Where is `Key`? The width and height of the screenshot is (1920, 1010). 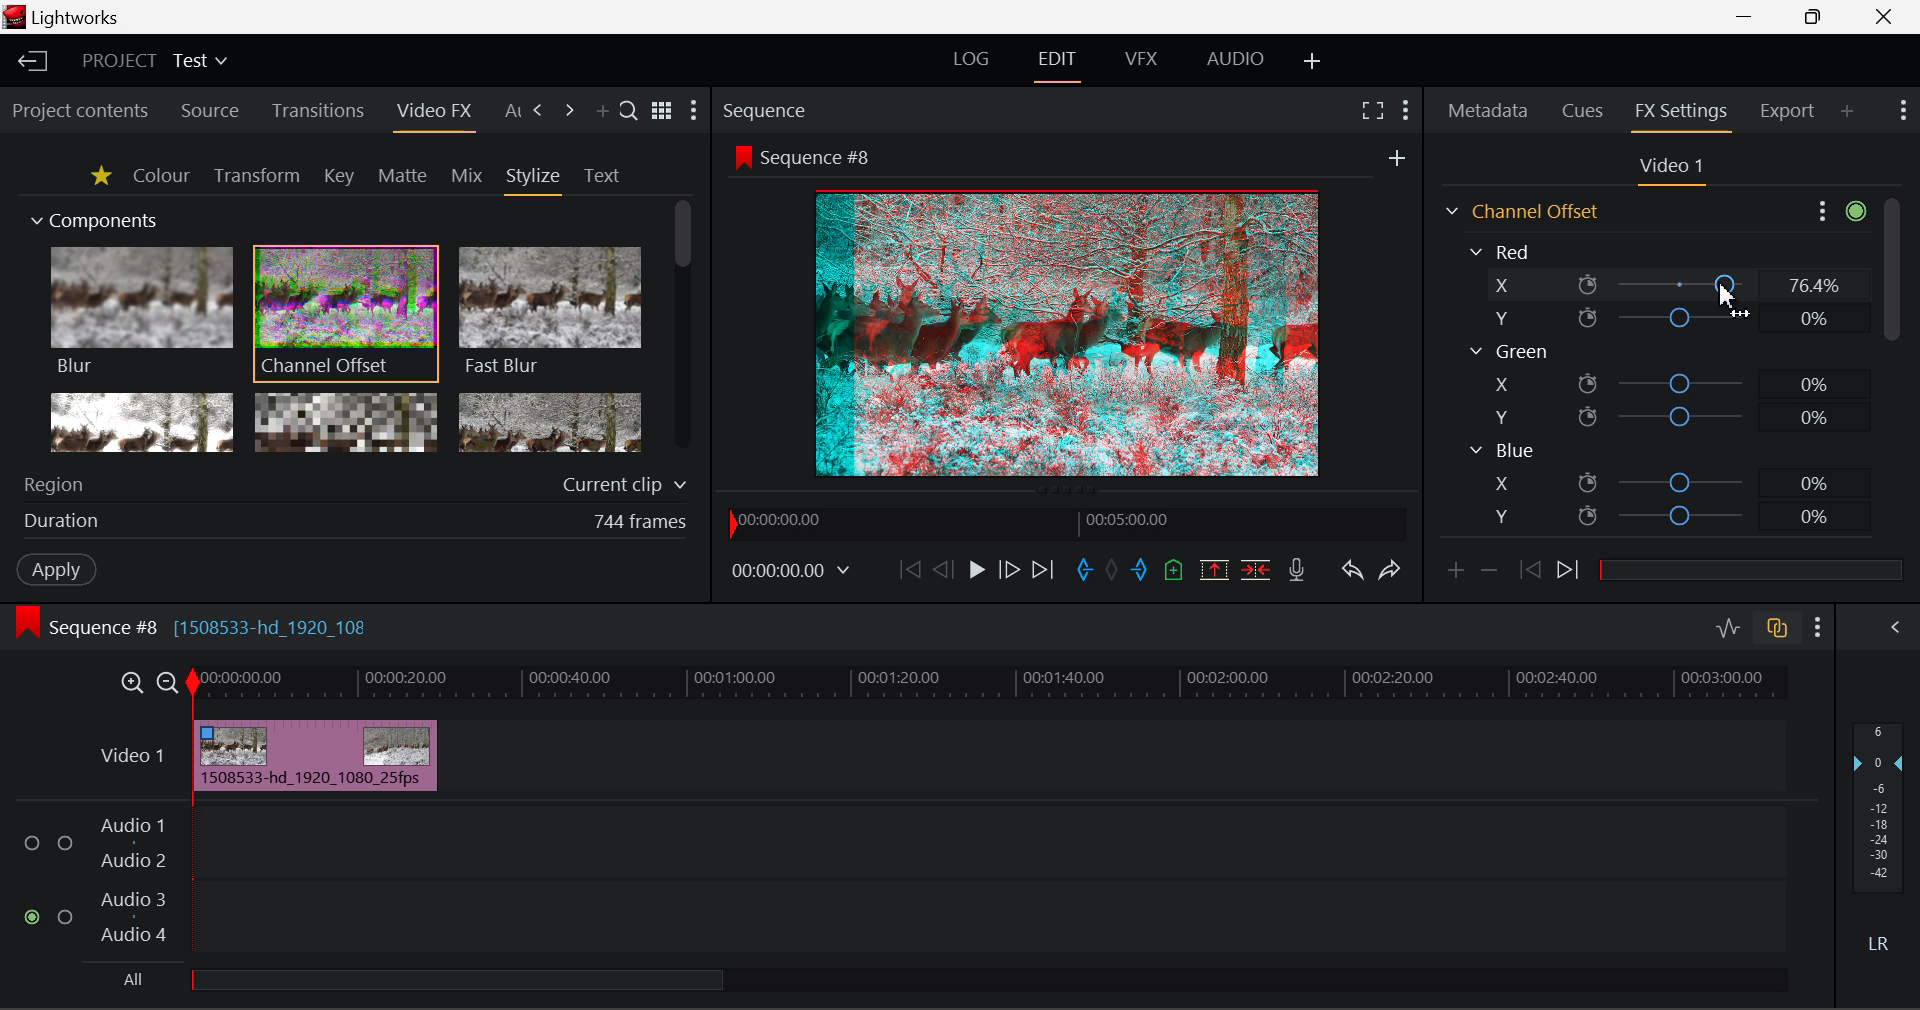 Key is located at coordinates (337, 177).